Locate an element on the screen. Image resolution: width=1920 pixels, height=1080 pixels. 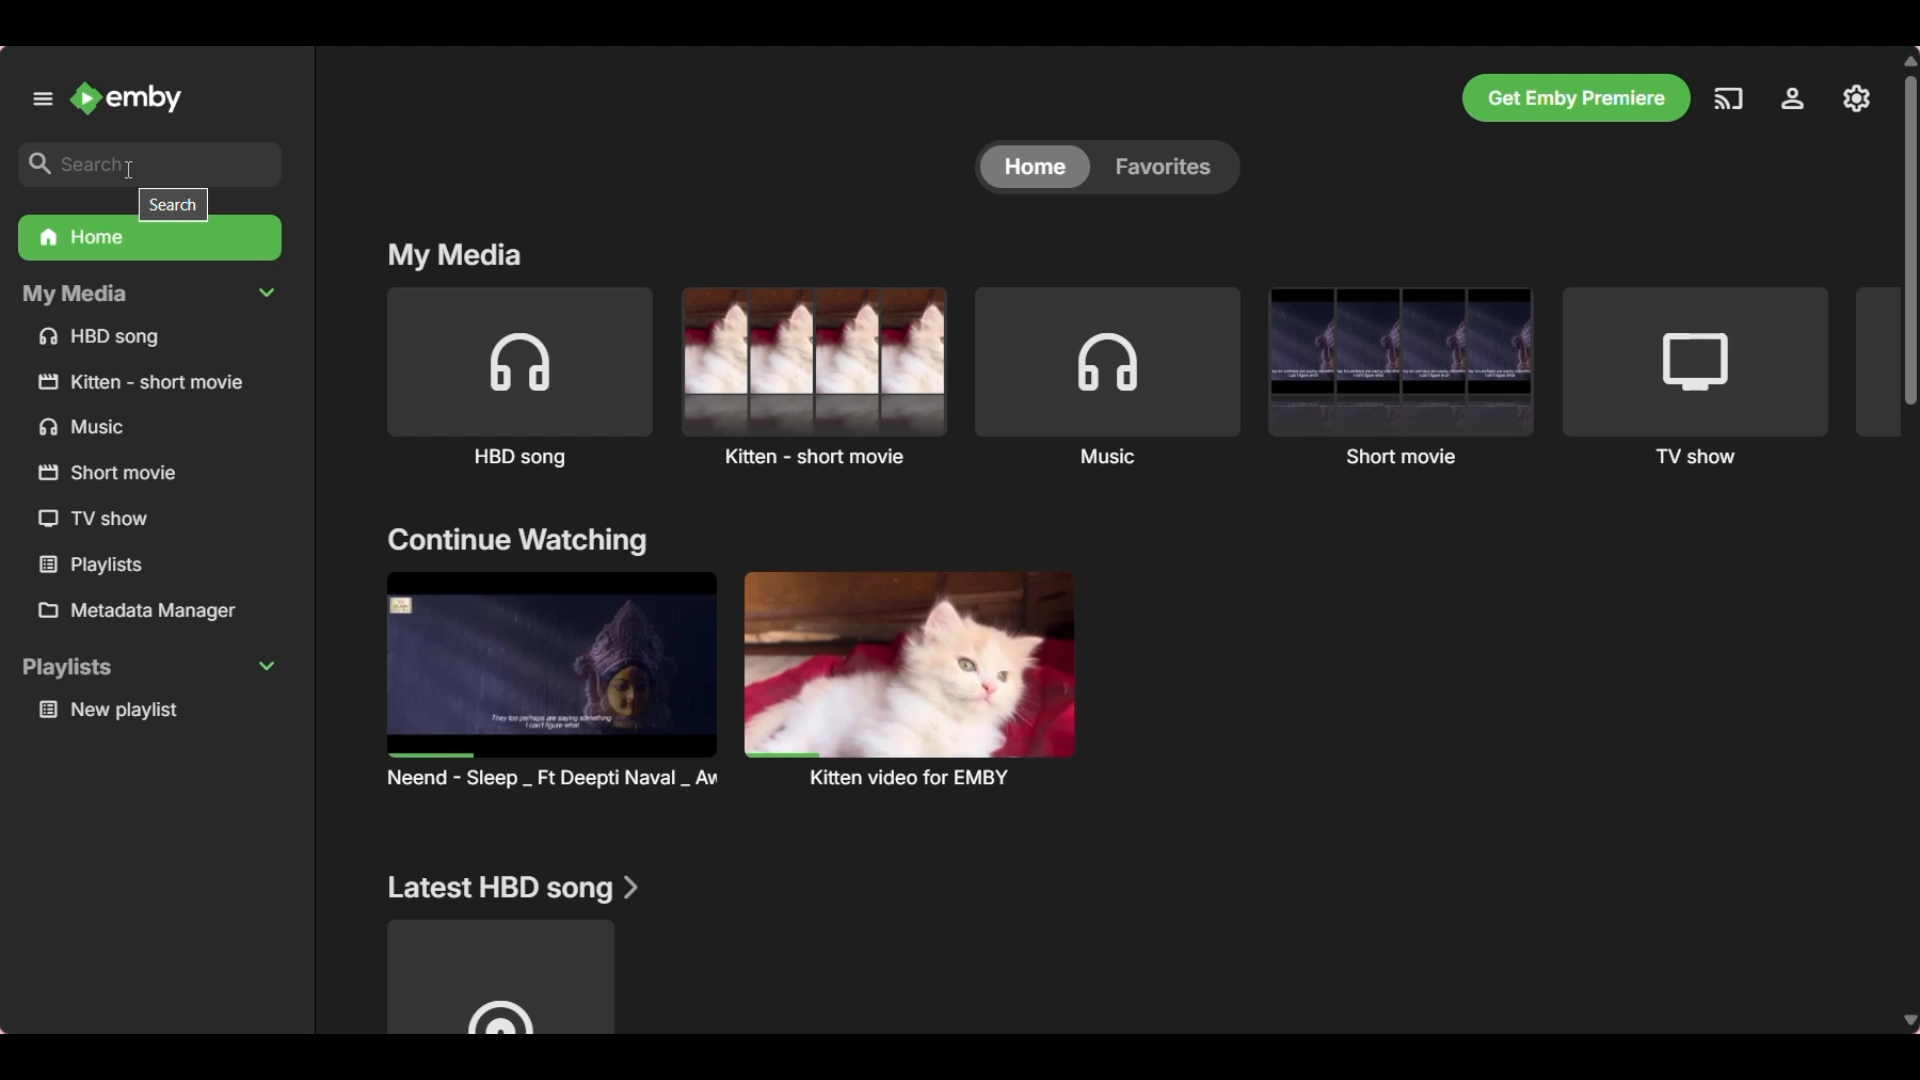
Manage Emby server is located at coordinates (1857, 97).